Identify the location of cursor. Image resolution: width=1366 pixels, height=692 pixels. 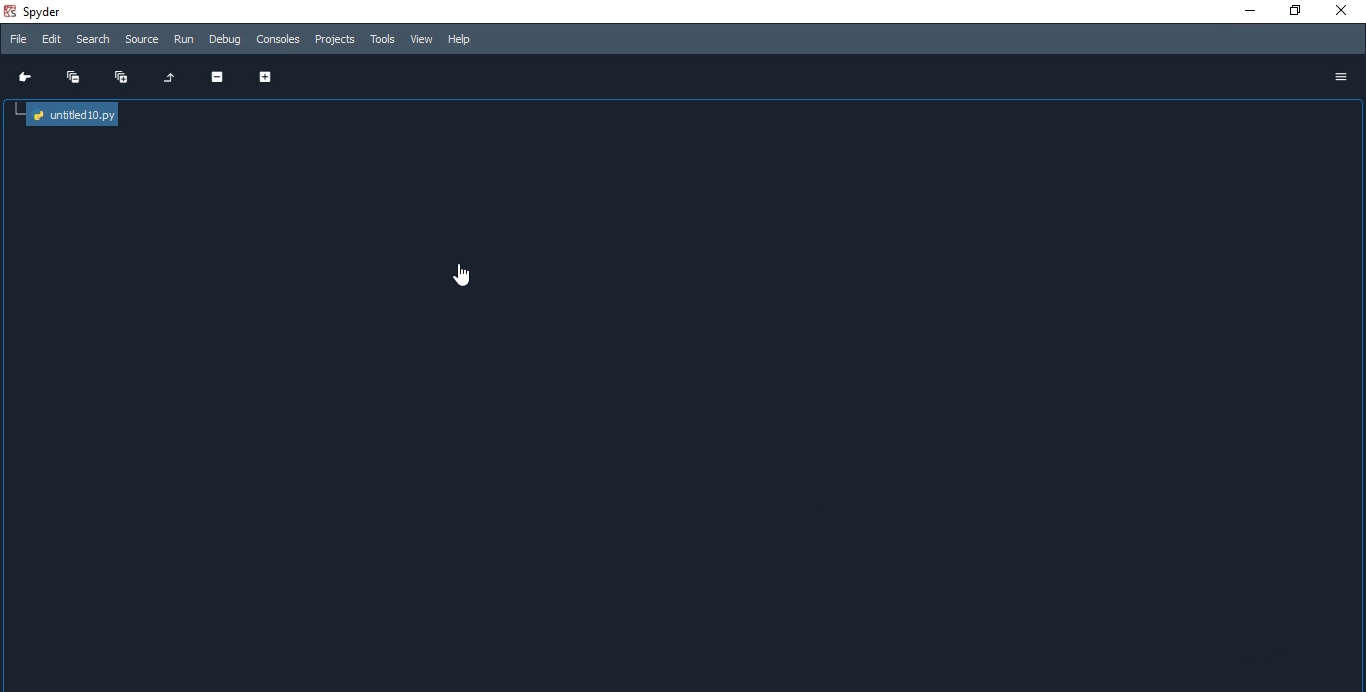
(461, 280).